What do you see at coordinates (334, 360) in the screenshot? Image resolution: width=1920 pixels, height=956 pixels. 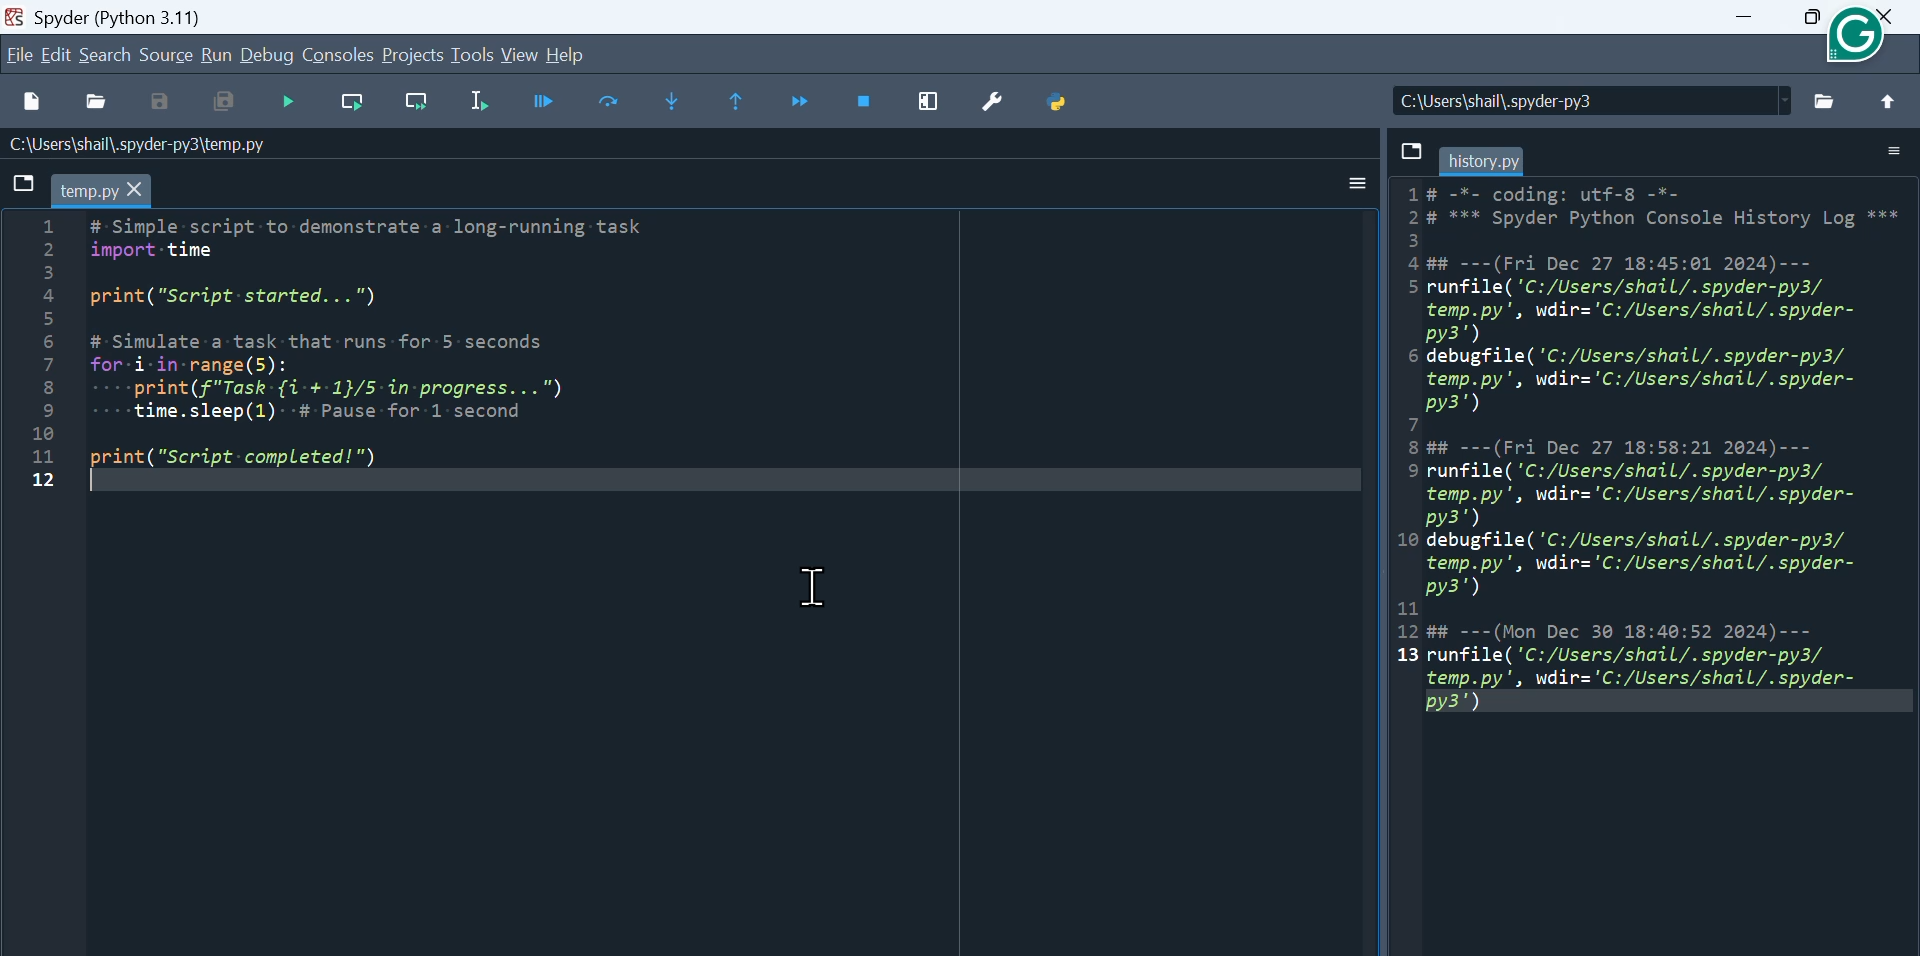 I see `1 # Simple script to-demonstrate-a- long-running task
2 import-time

5)

4 print("Script-started...")

5

6  # Simulate a task that runs for 5 seconds
7 for-i-in-range(5):

8 ----print(f"Task-{i-+-1}/5 in -progress...")
El ----time.sleep(1)- -# Pause for 1 second

10

11 print("Script-completed!")

12 |` at bounding box center [334, 360].